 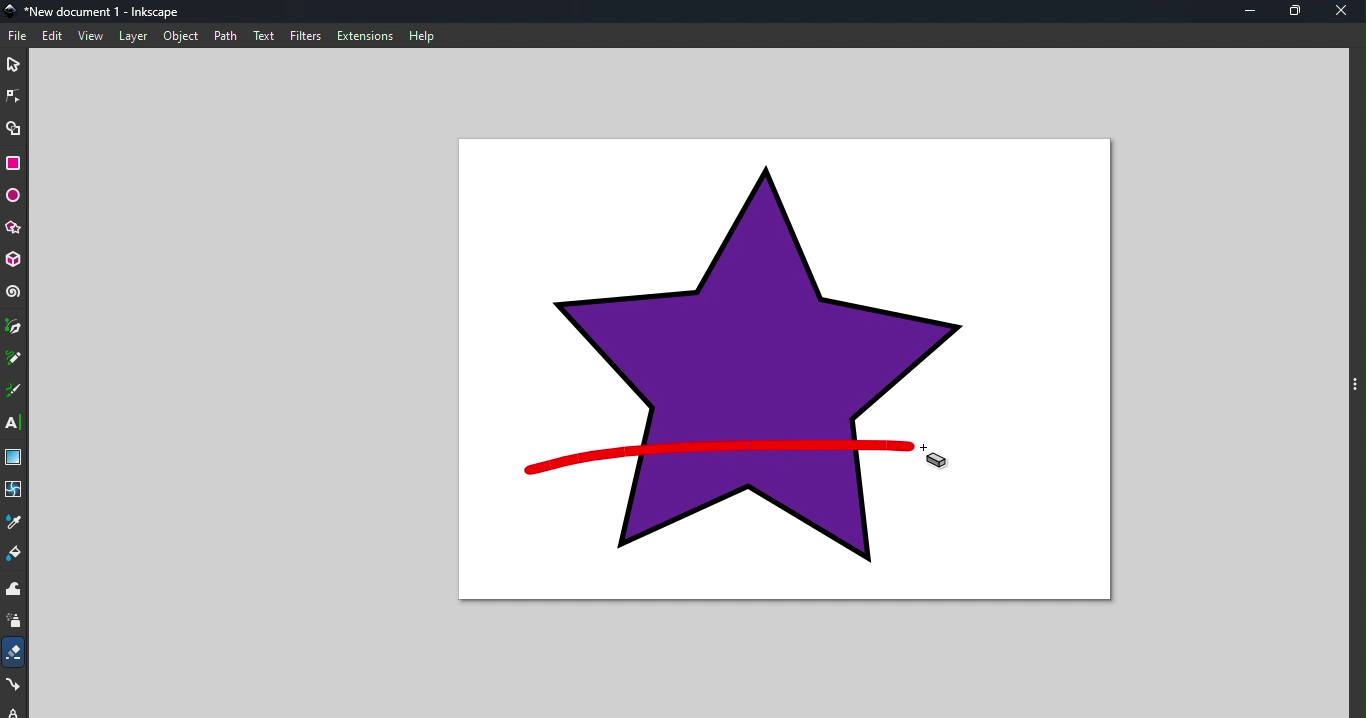 What do you see at coordinates (14, 359) in the screenshot?
I see `pencil tool` at bounding box center [14, 359].